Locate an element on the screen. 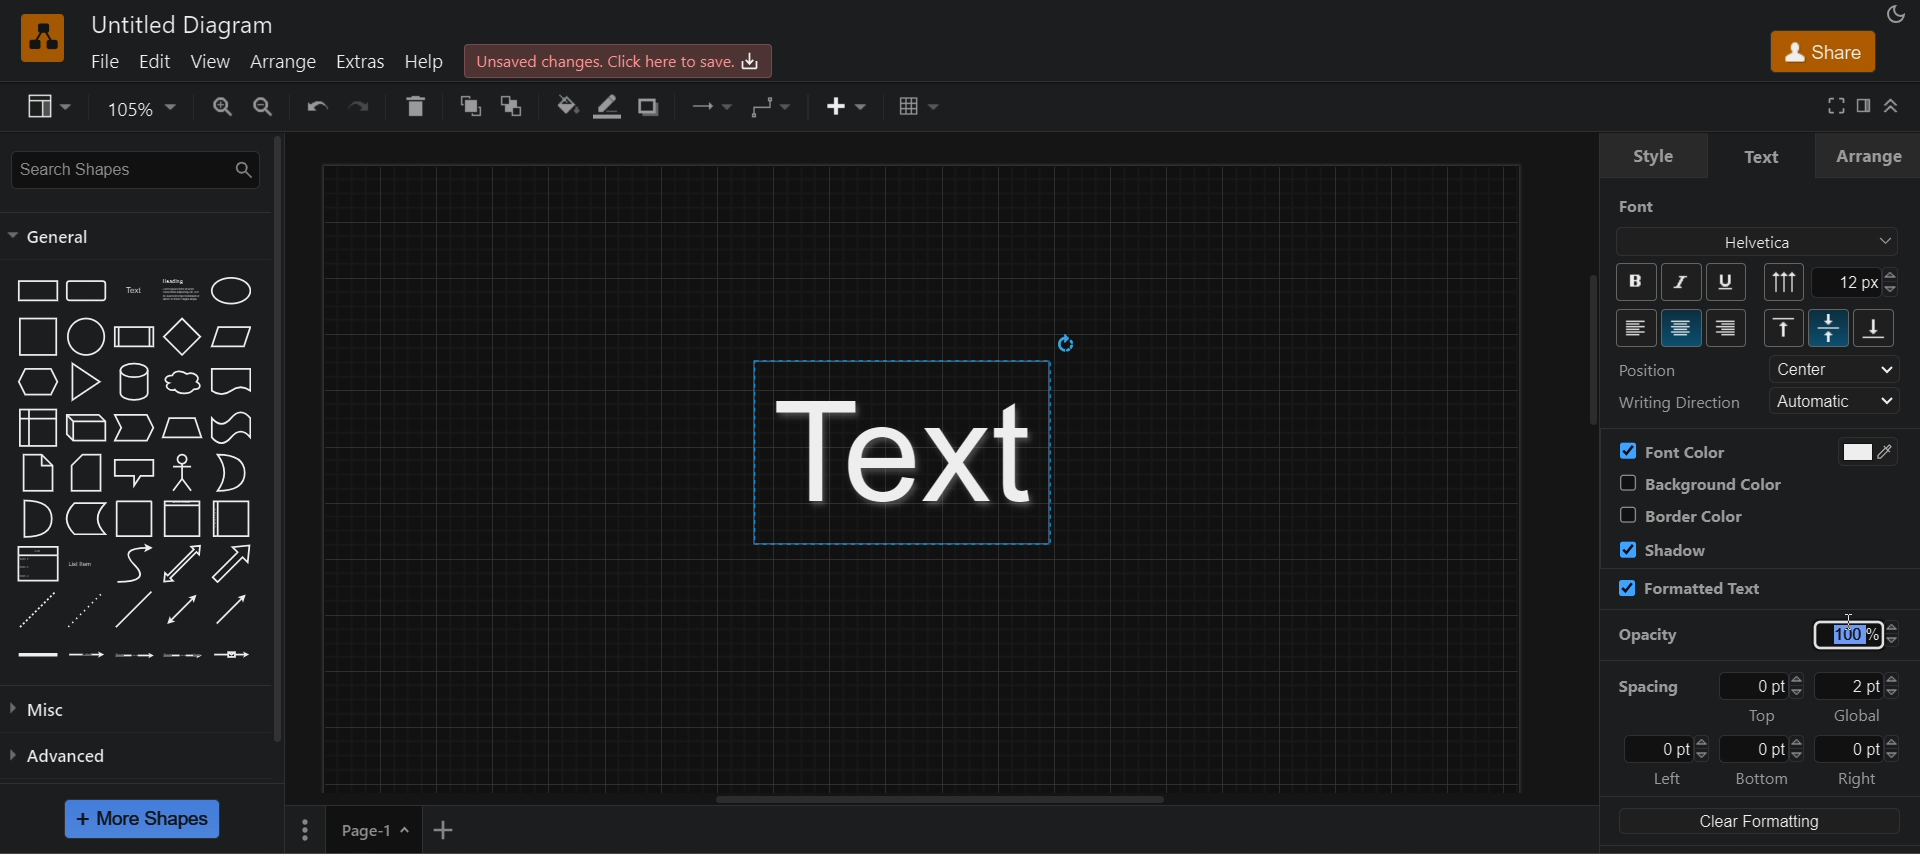 This screenshot has height=854, width=1920. clear formatting is located at coordinates (1759, 821).